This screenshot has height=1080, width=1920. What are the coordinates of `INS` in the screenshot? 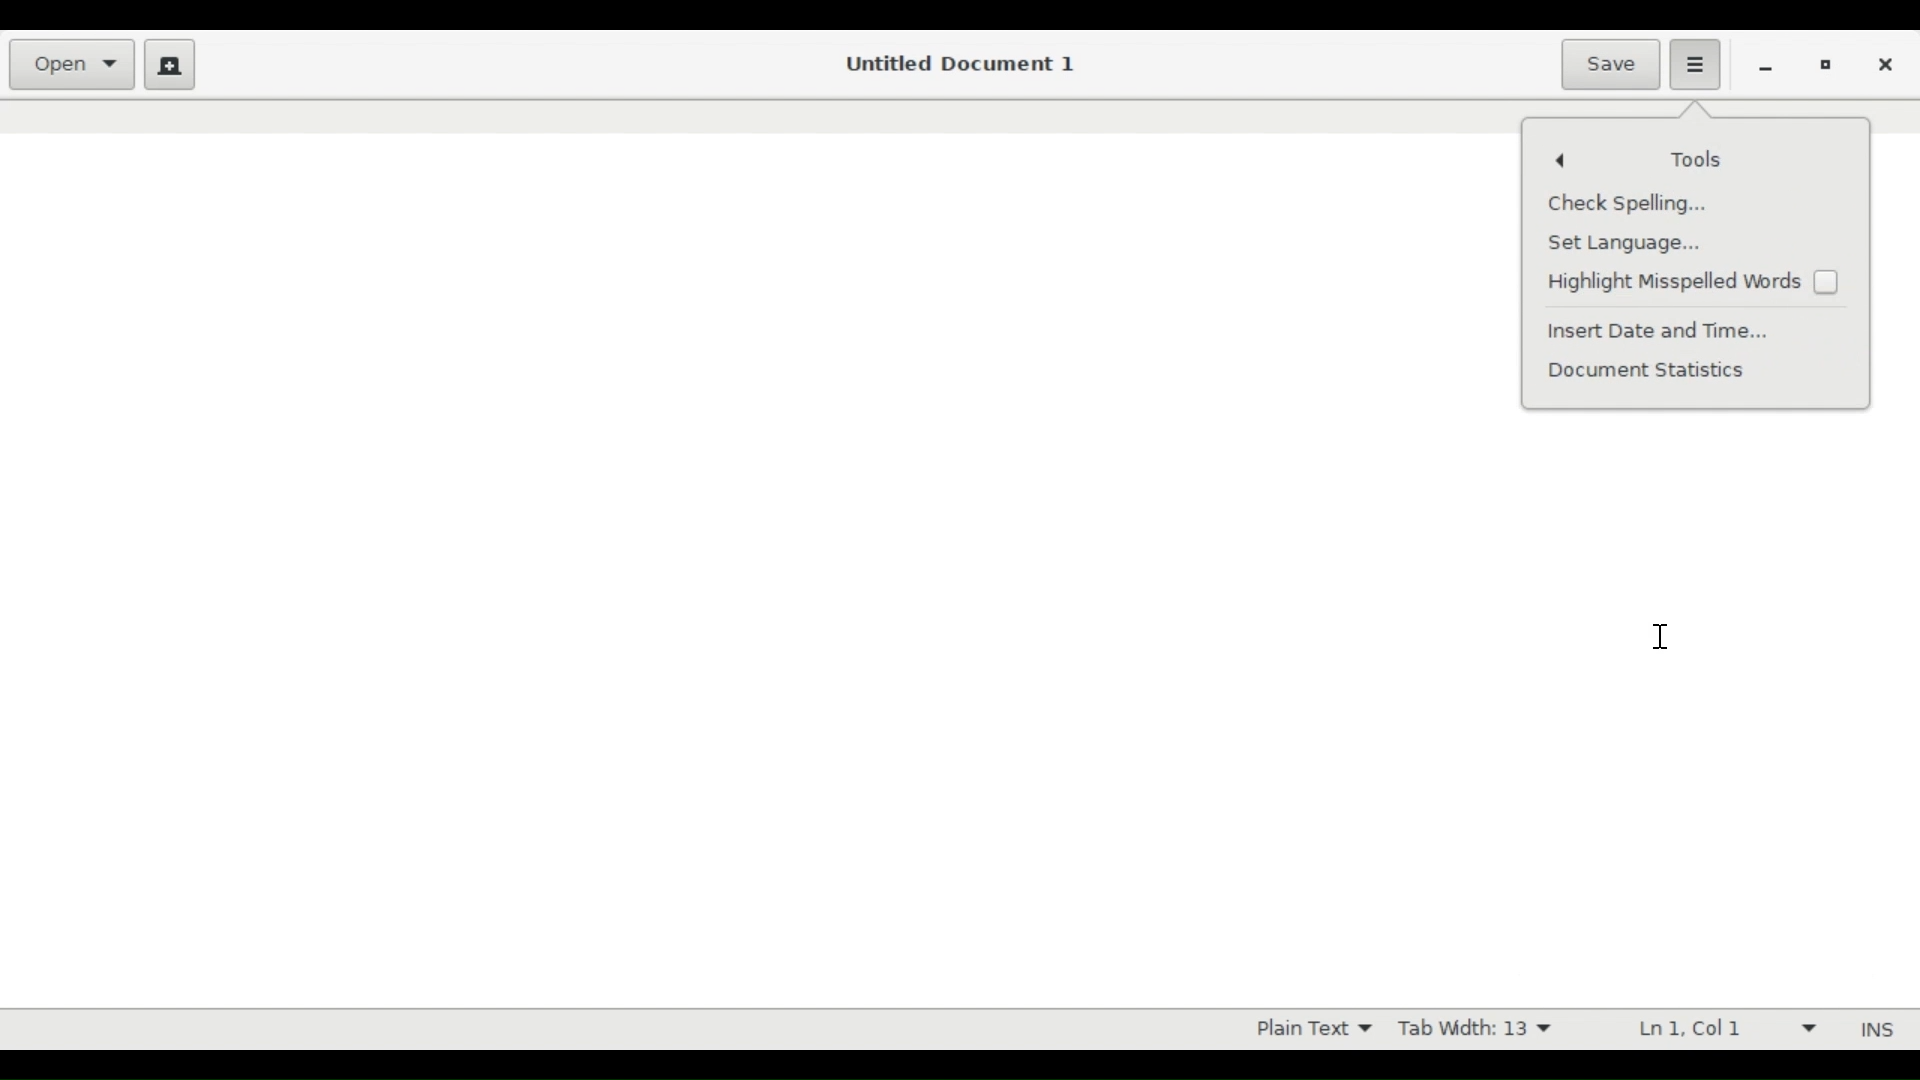 It's located at (1873, 1029).